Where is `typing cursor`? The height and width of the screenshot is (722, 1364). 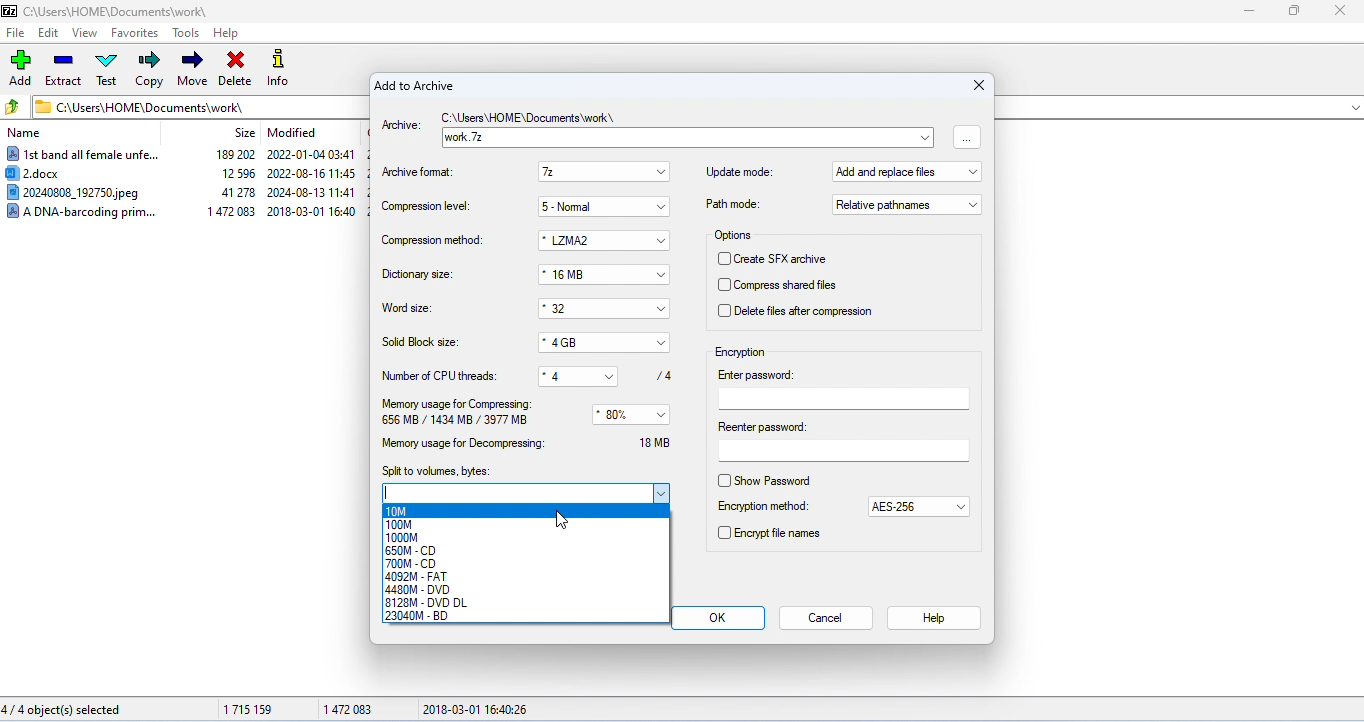
typing cursor is located at coordinates (390, 492).